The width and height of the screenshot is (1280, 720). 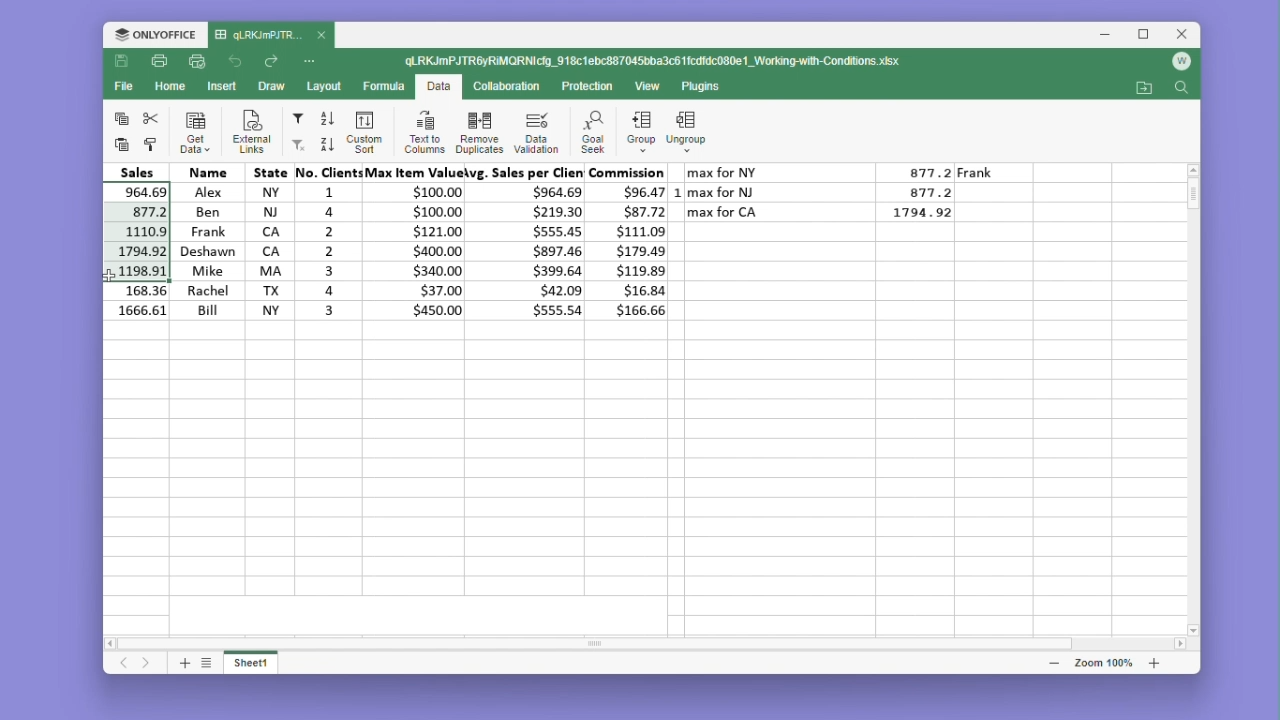 I want to click on sort descending, so click(x=326, y=144).